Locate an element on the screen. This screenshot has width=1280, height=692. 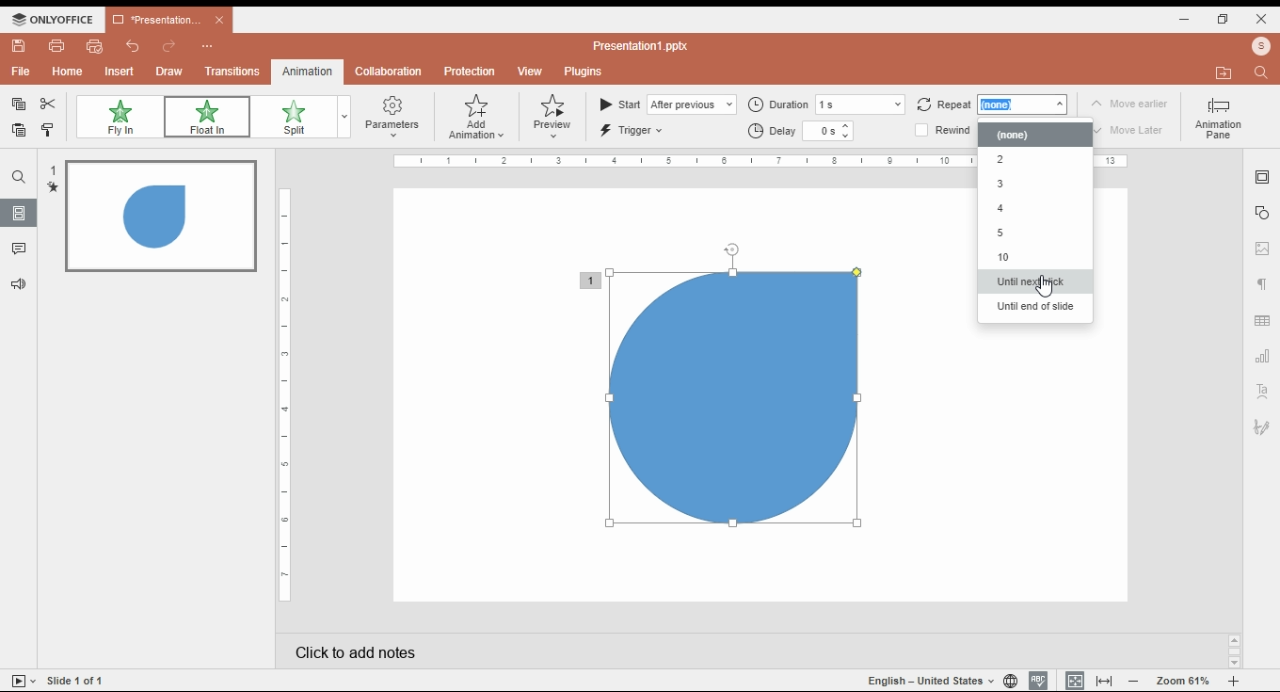
2 is located at coordinates (1032, 160).